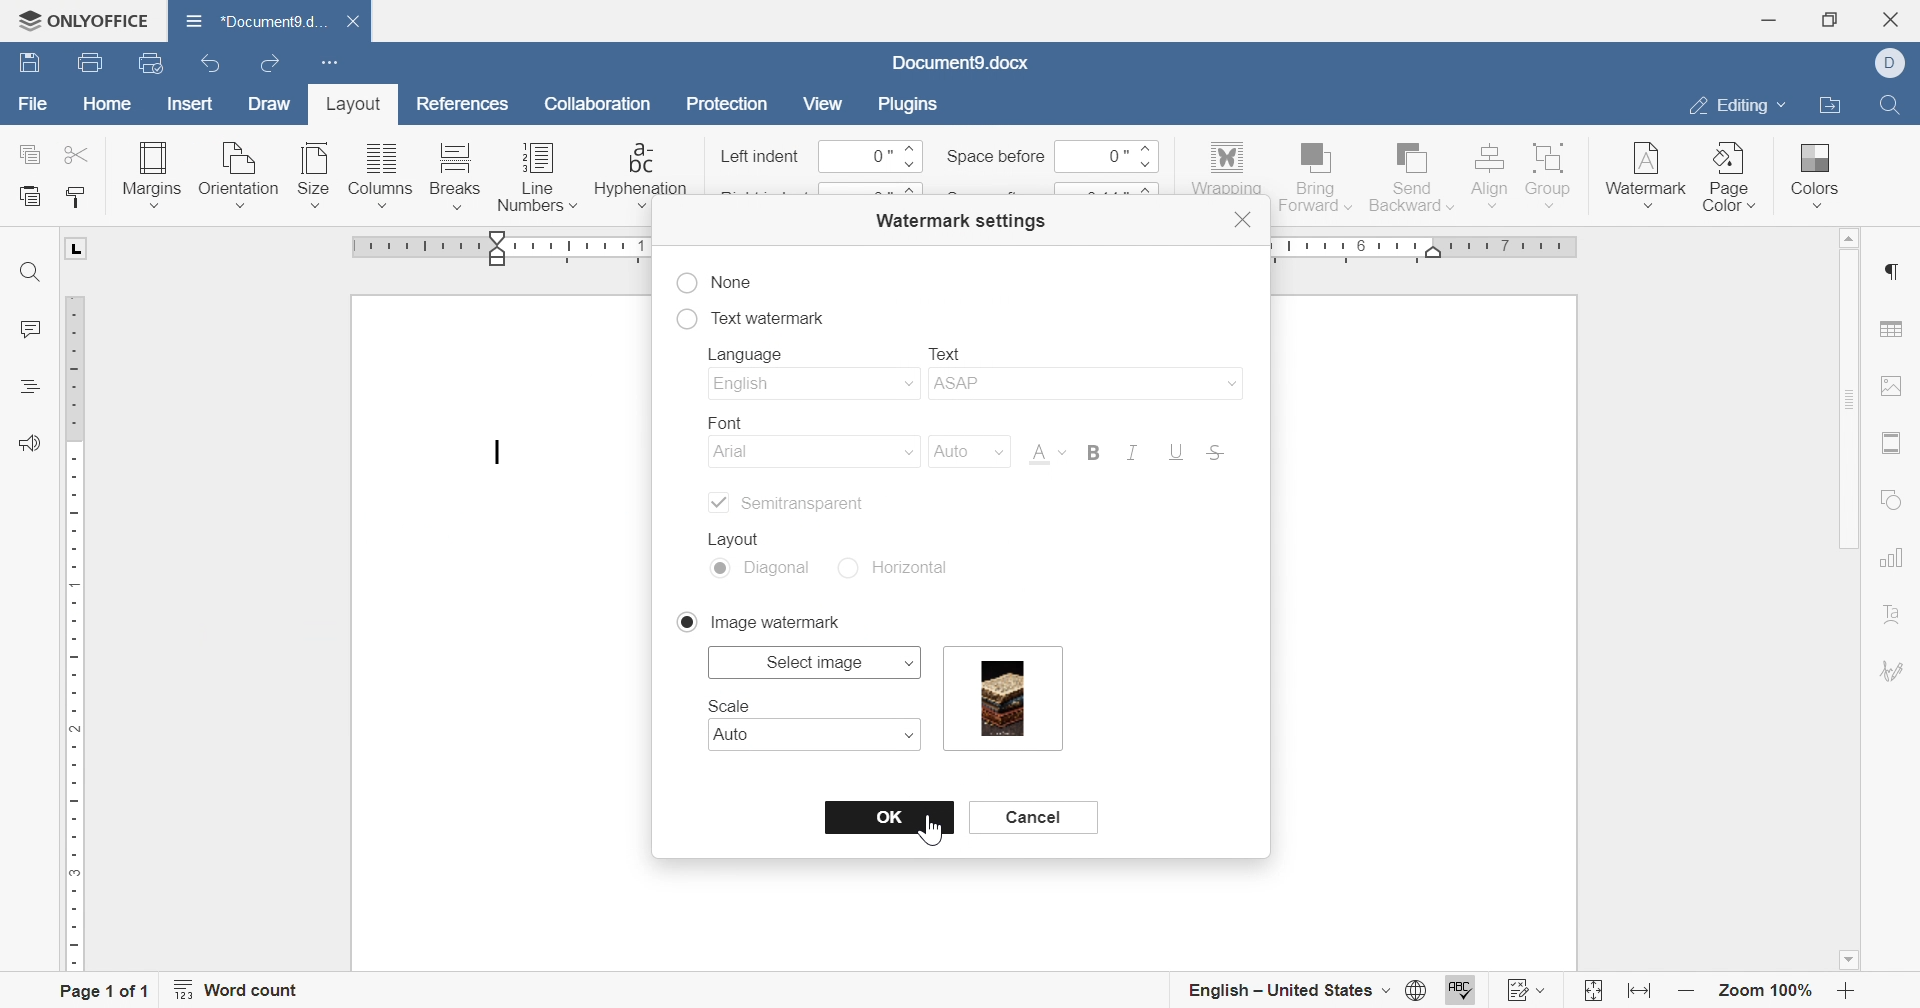  I want to click on find, so click(30, 273).